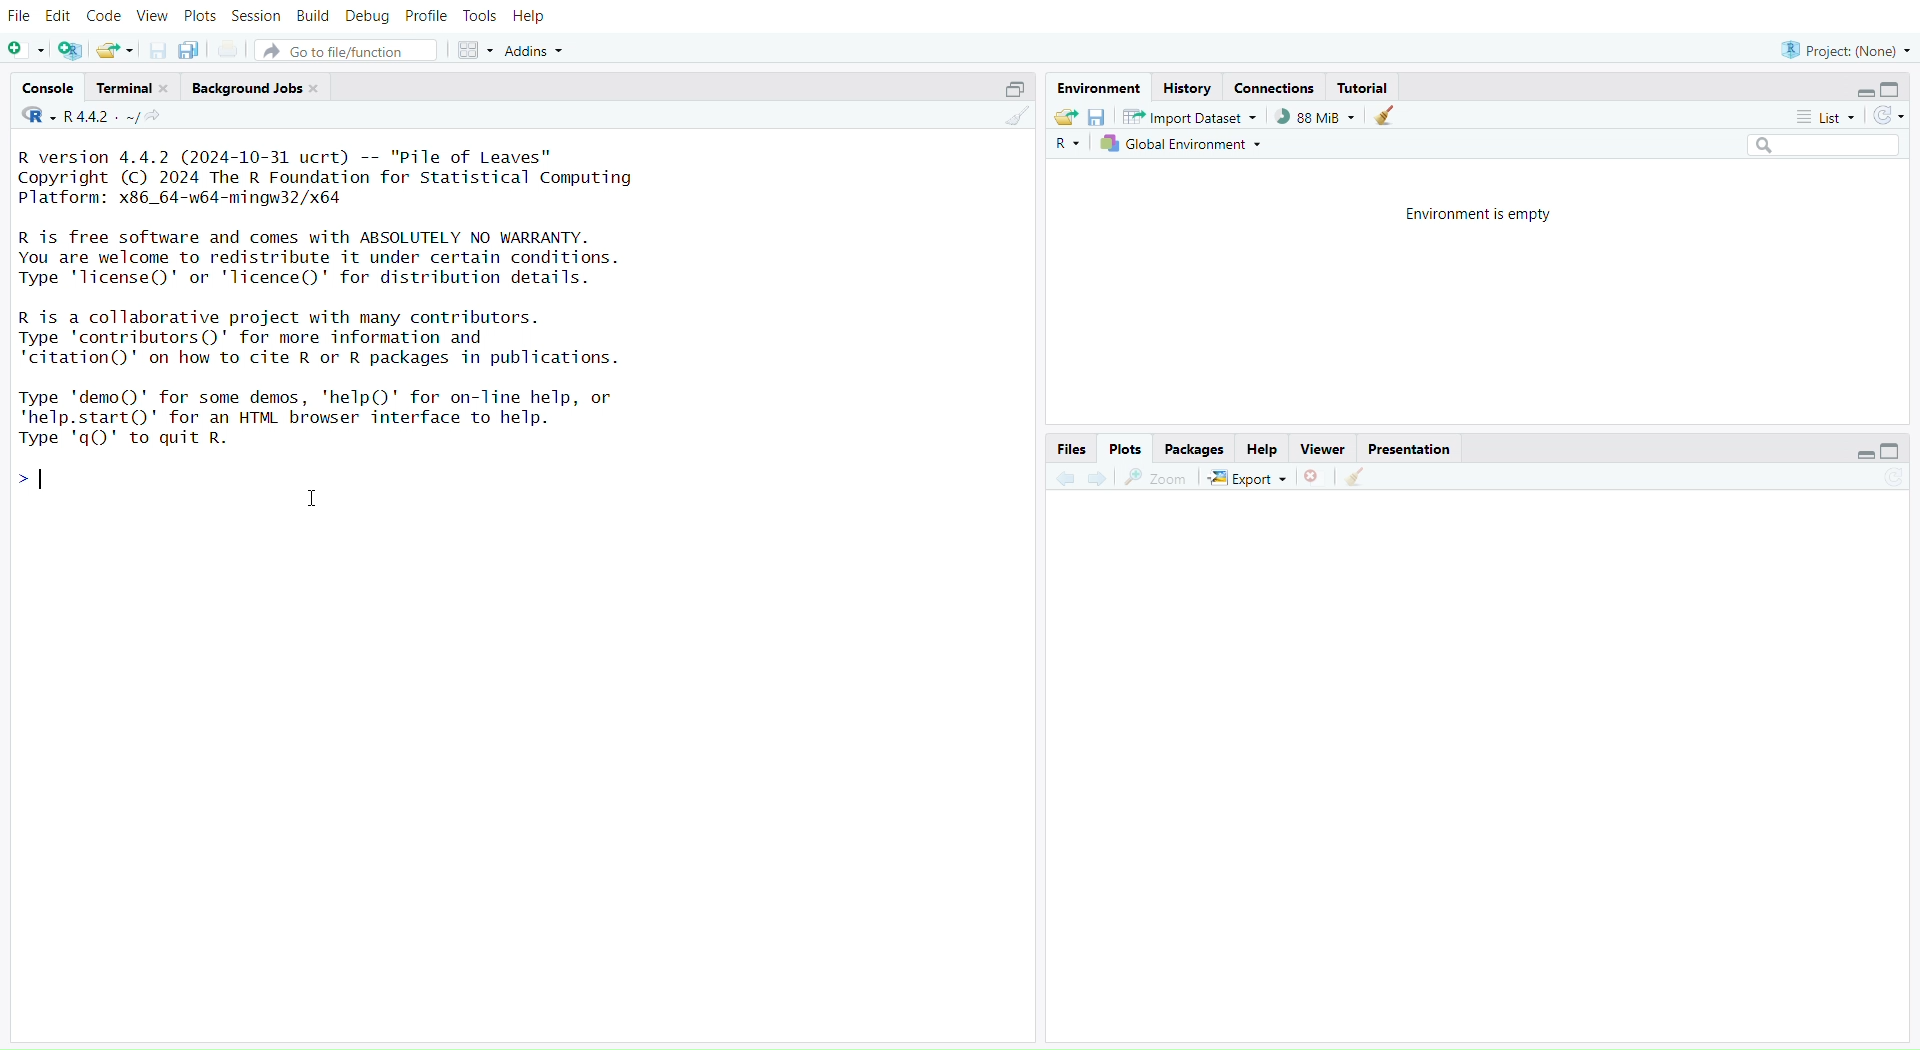 This screenshot has width=1920, height=1050. What do you see at coordinates (1412, 451) in the screenshot?
I see `presentation` at bounding box center [1412, 451].